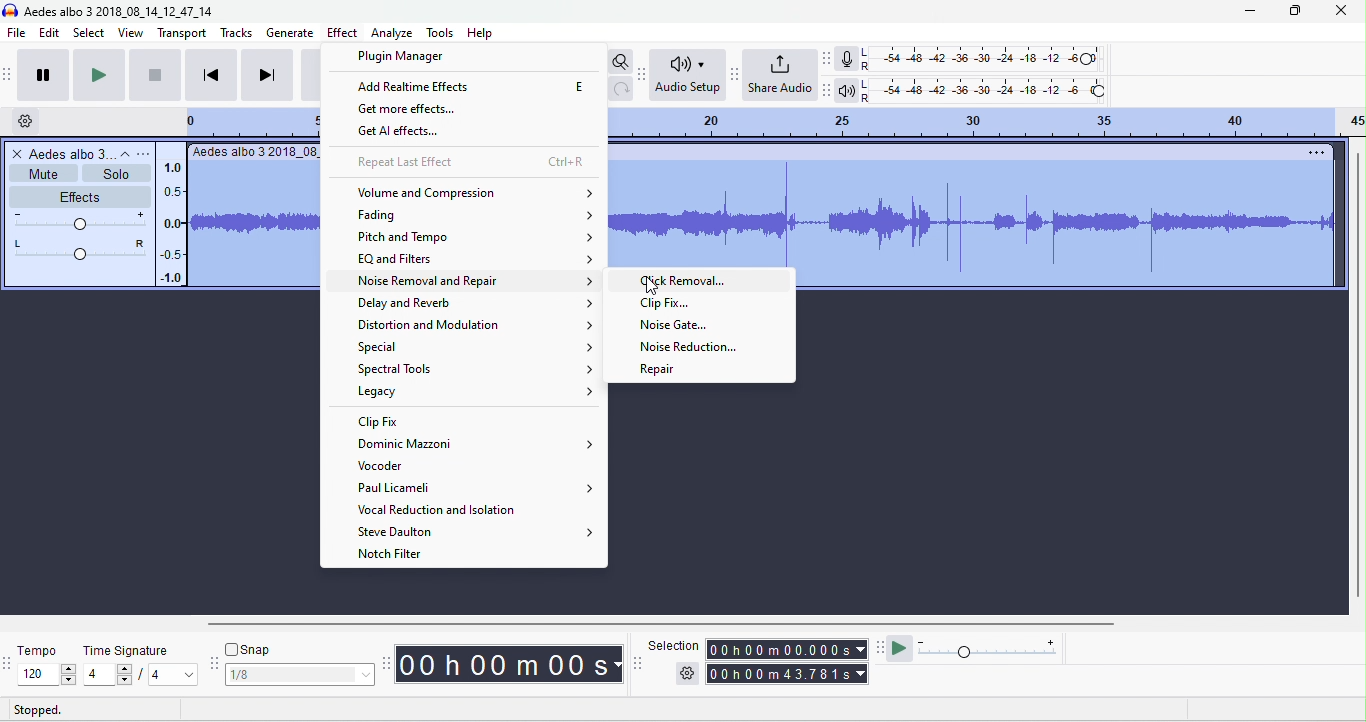 The width and height of the screenshot is (1366, 722). I want to click on mute, so click(40, 175).